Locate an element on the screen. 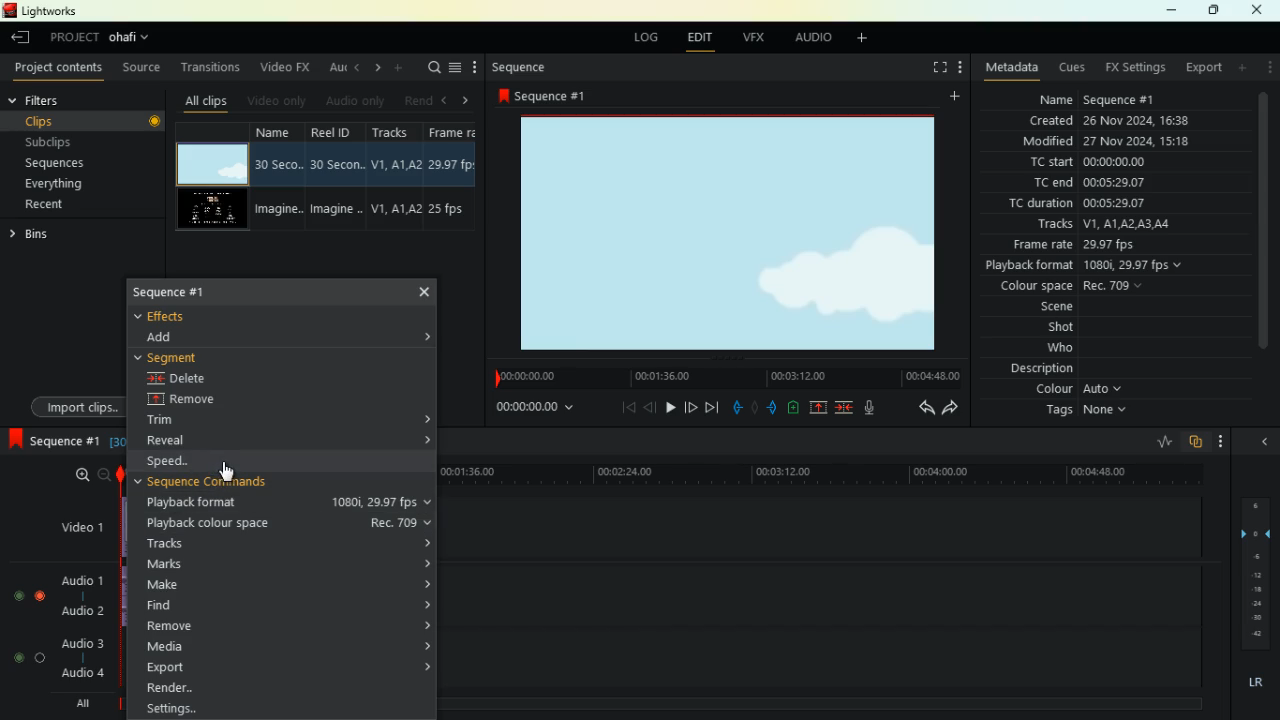 The height and width of the screenshot is (720, 1280). sequence is located at coordinates (550, 96).